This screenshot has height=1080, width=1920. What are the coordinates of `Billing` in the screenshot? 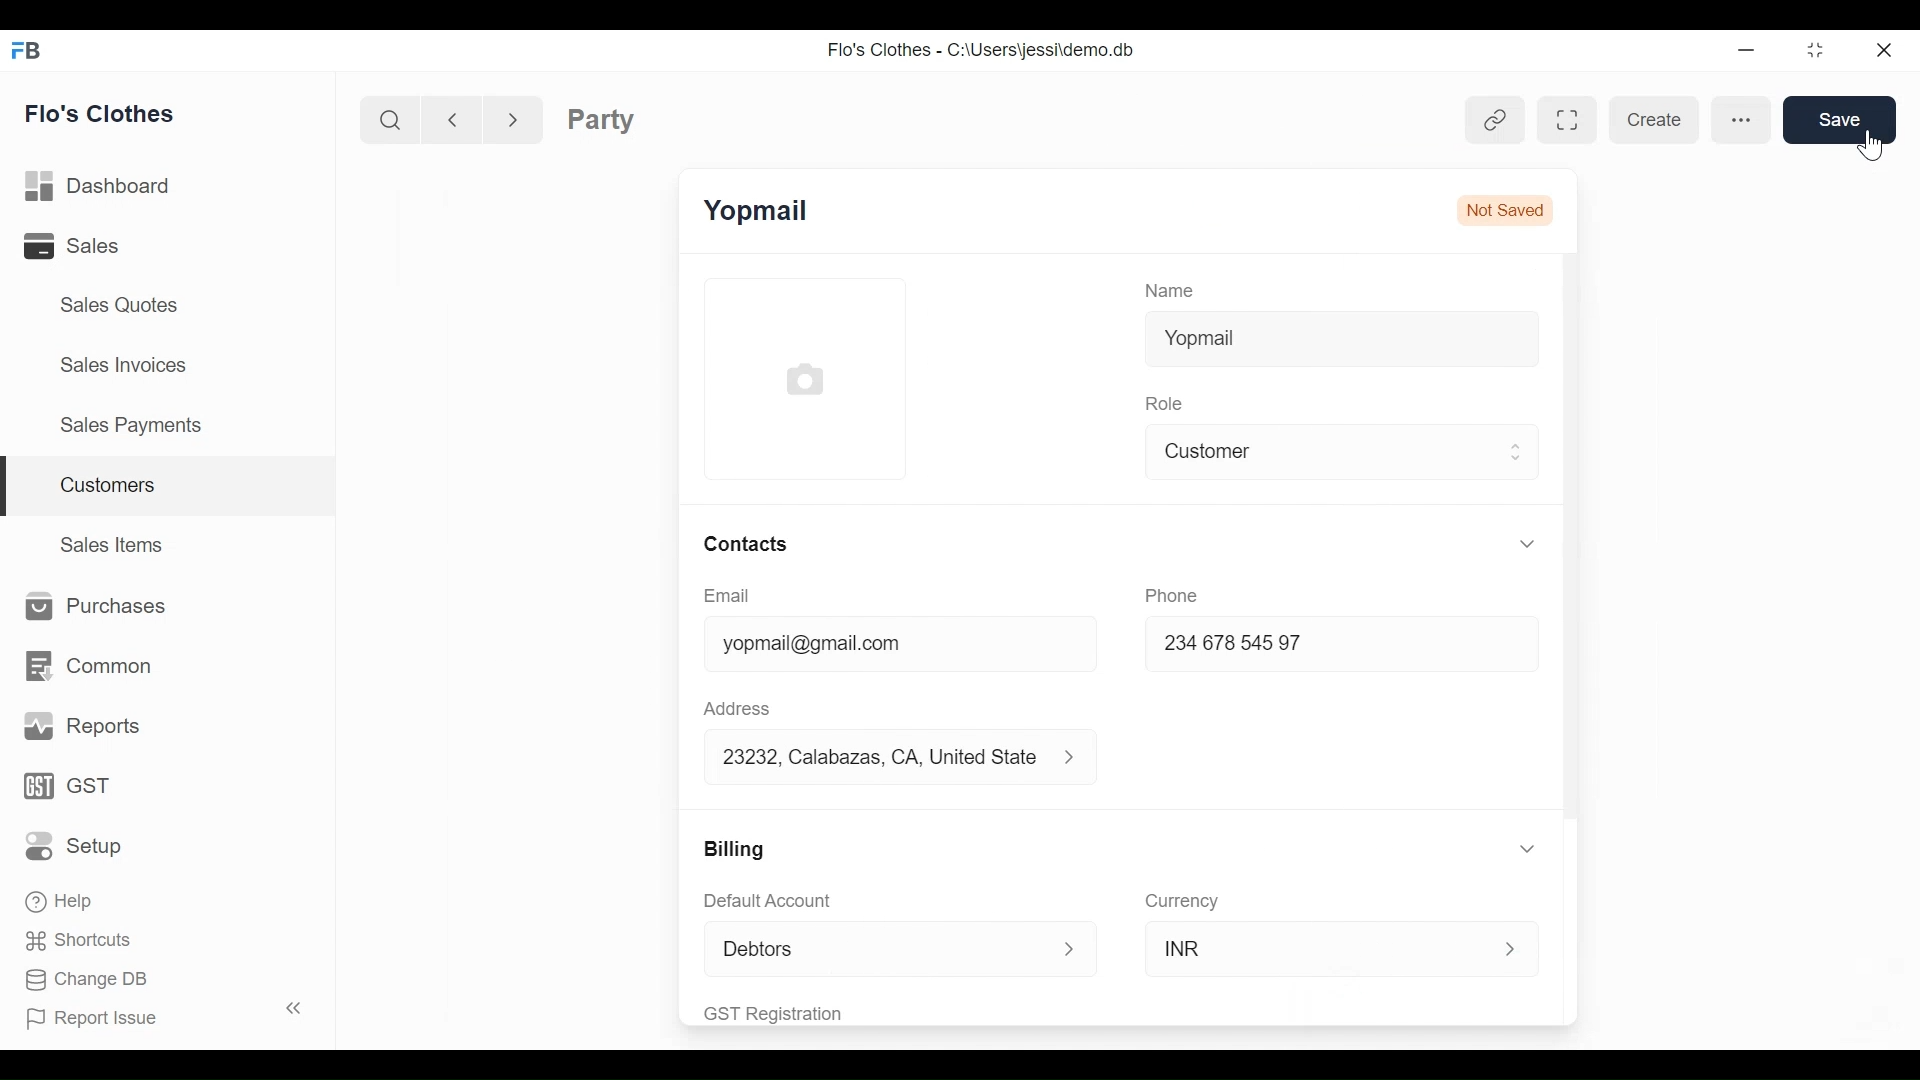 It's located at (736, 849).